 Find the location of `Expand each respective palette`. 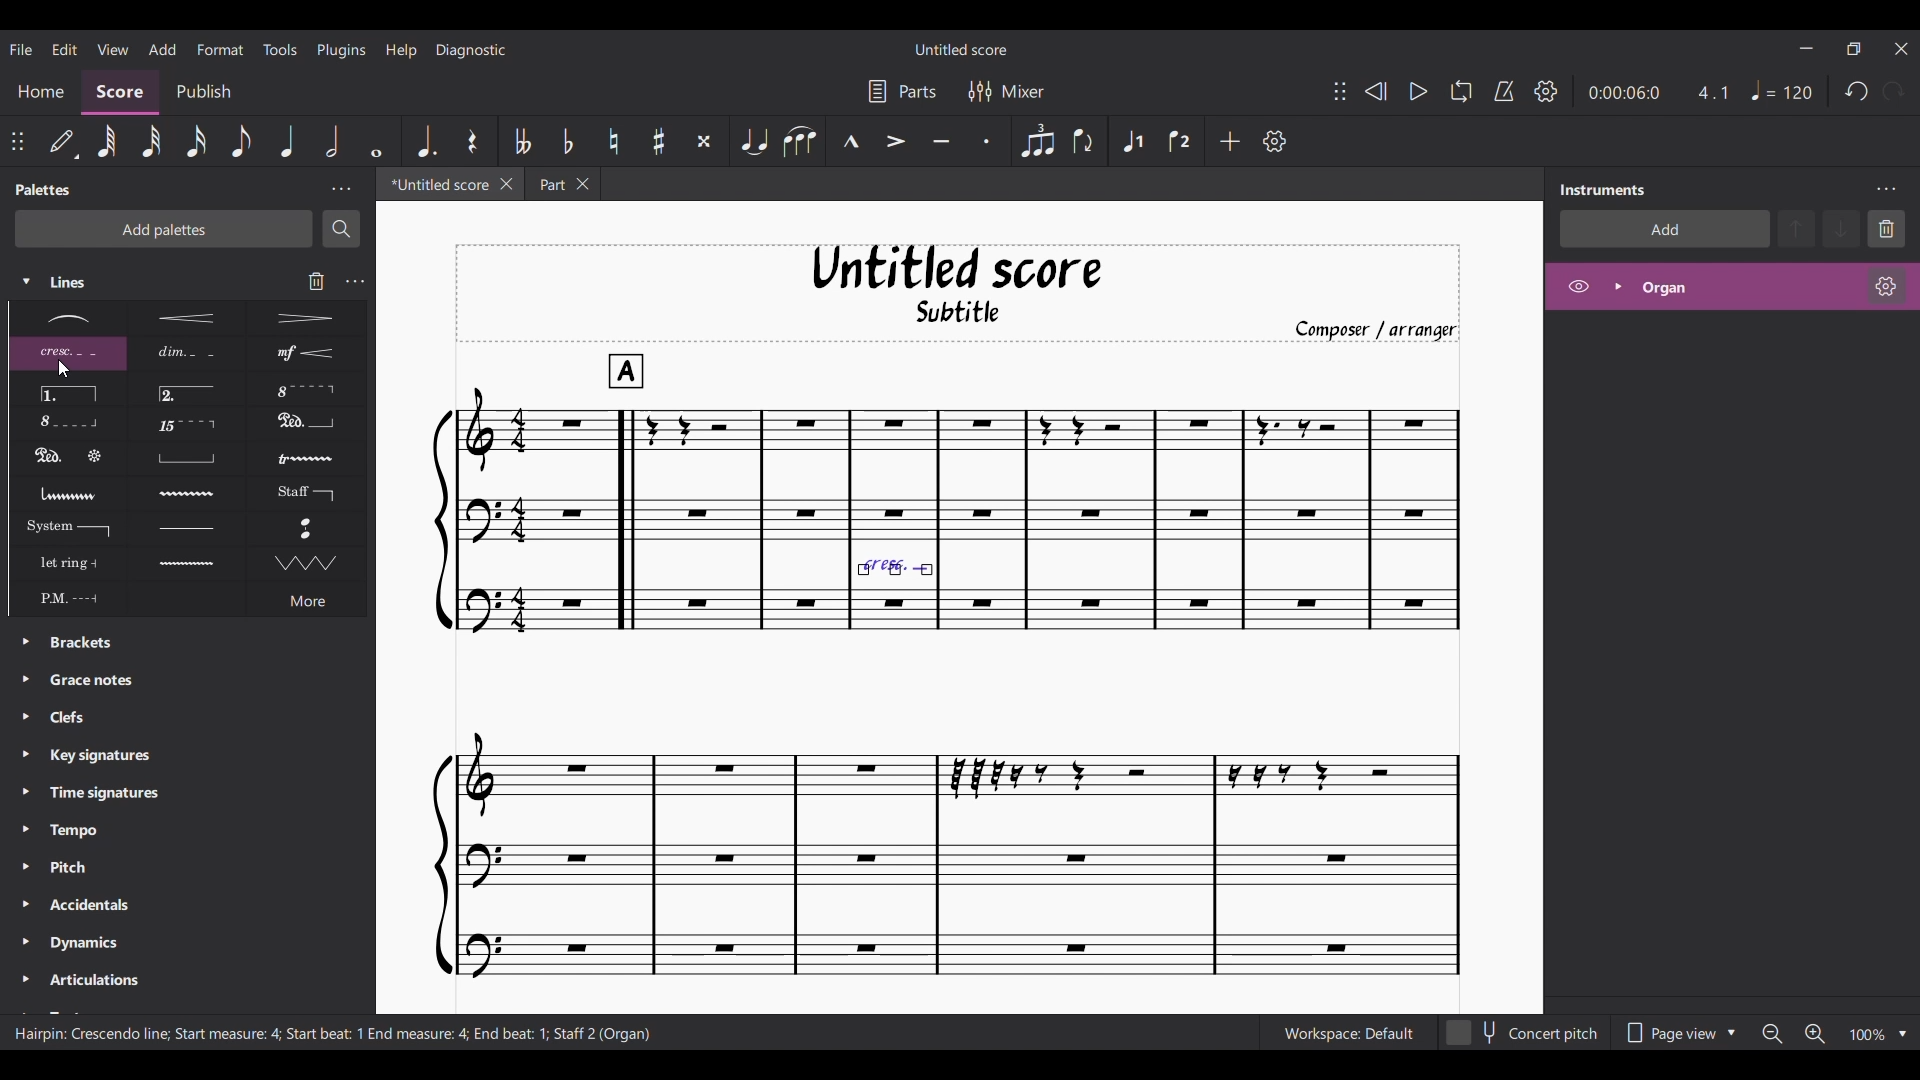

Expand each respective palette is located at coordinates (19, 816).